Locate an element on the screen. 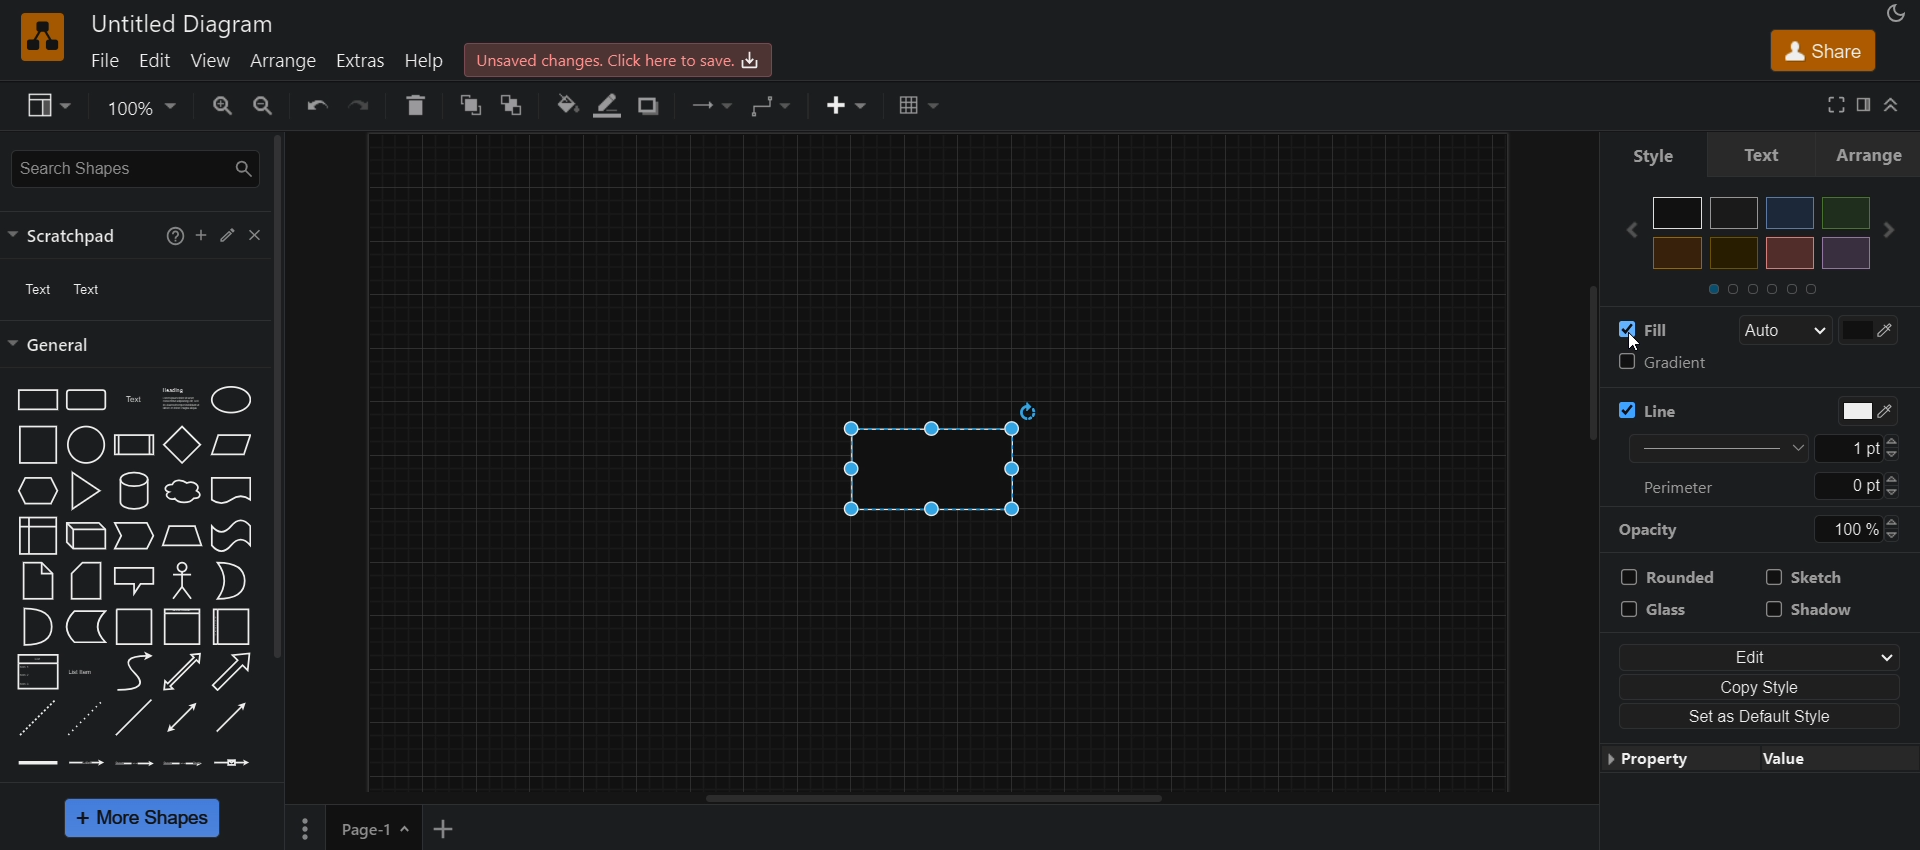 The width and height of the screenshot is (1920, 850). fullscreen is located at coordinates (1833, 104).